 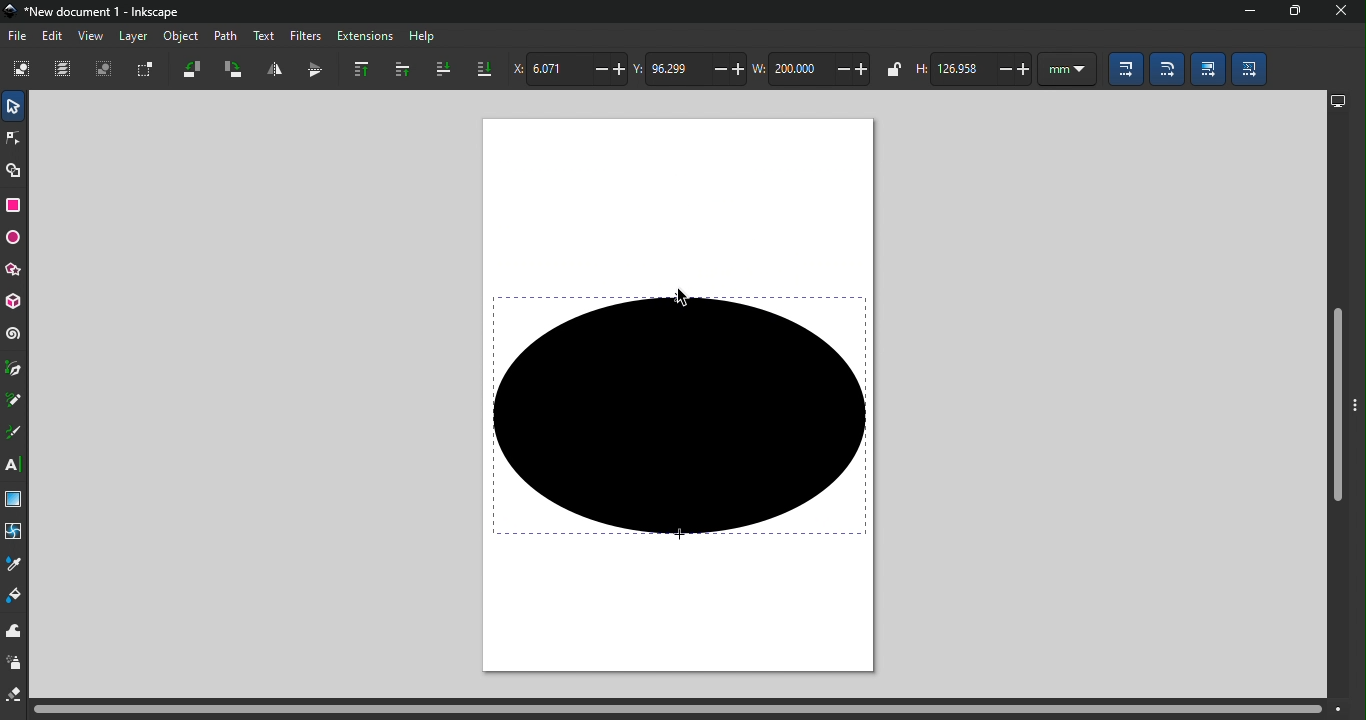 I want to click on Extensions, so click(x=365, y=36).